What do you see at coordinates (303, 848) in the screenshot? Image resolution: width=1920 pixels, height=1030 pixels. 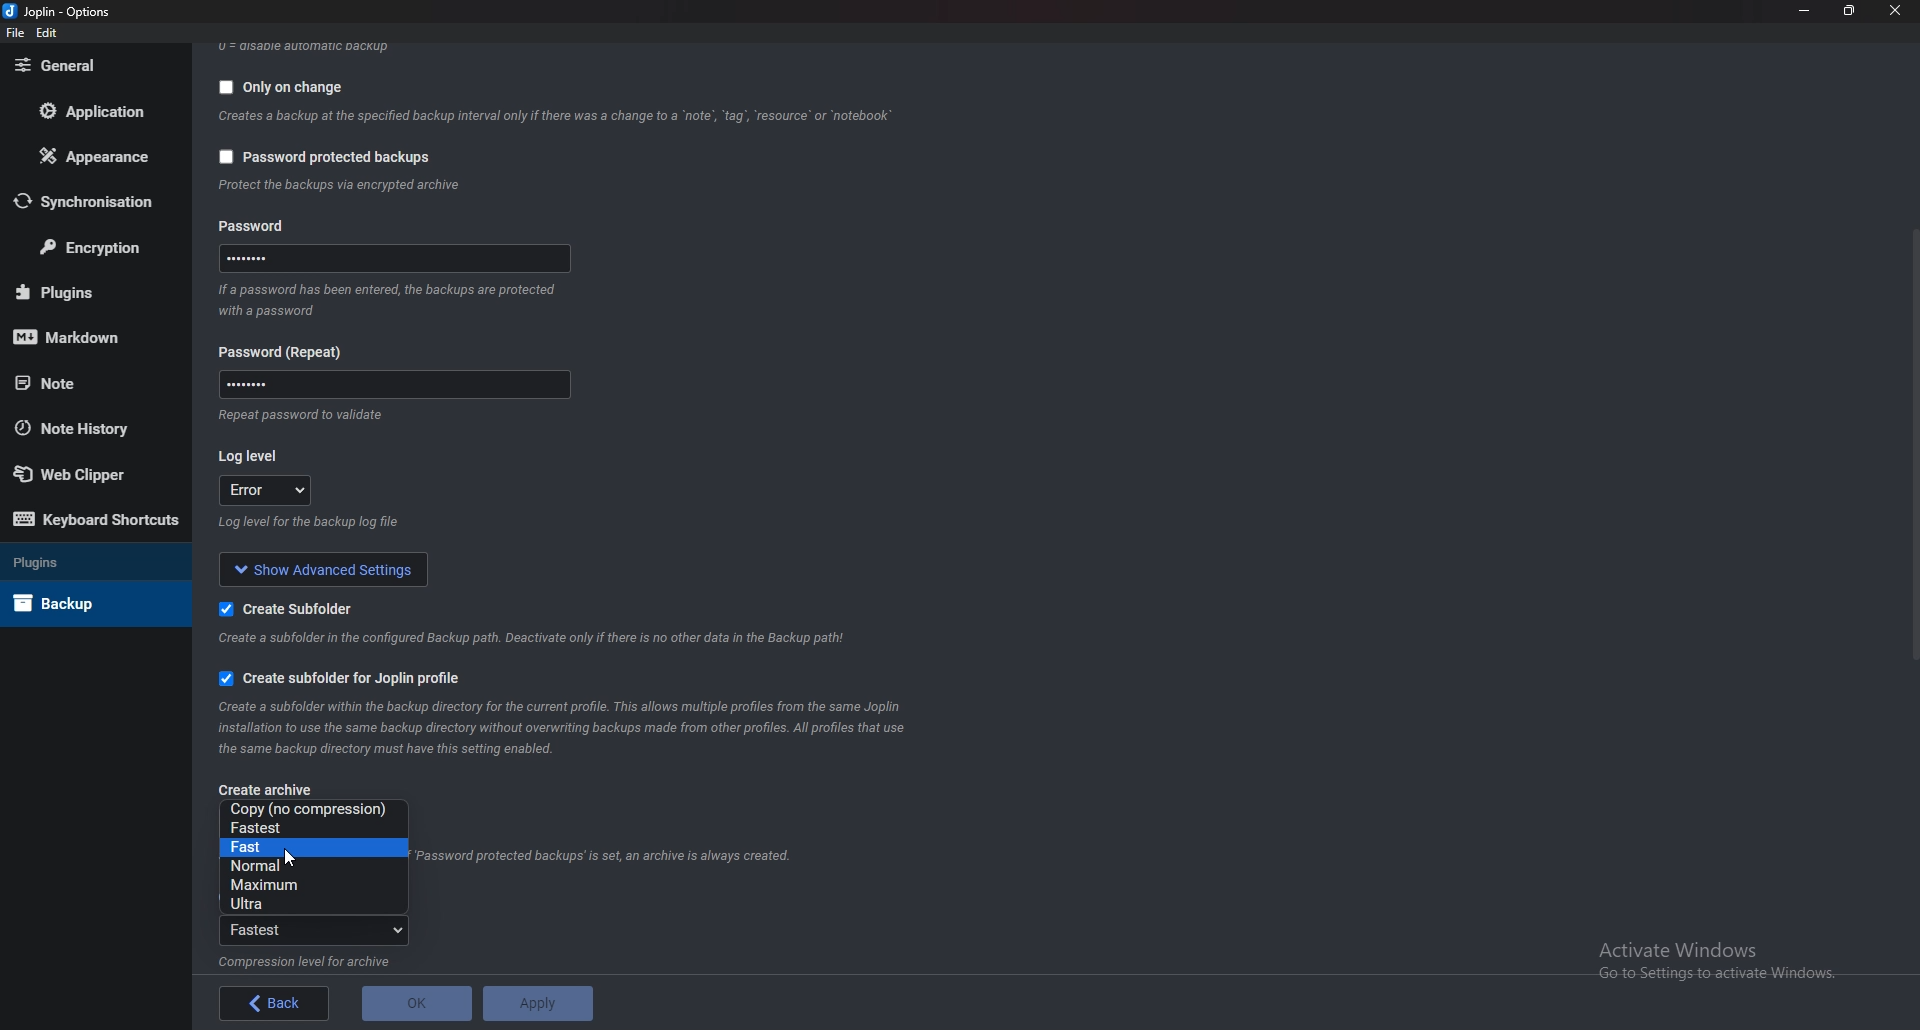 I see `fast` at bounding box center [303, 848].